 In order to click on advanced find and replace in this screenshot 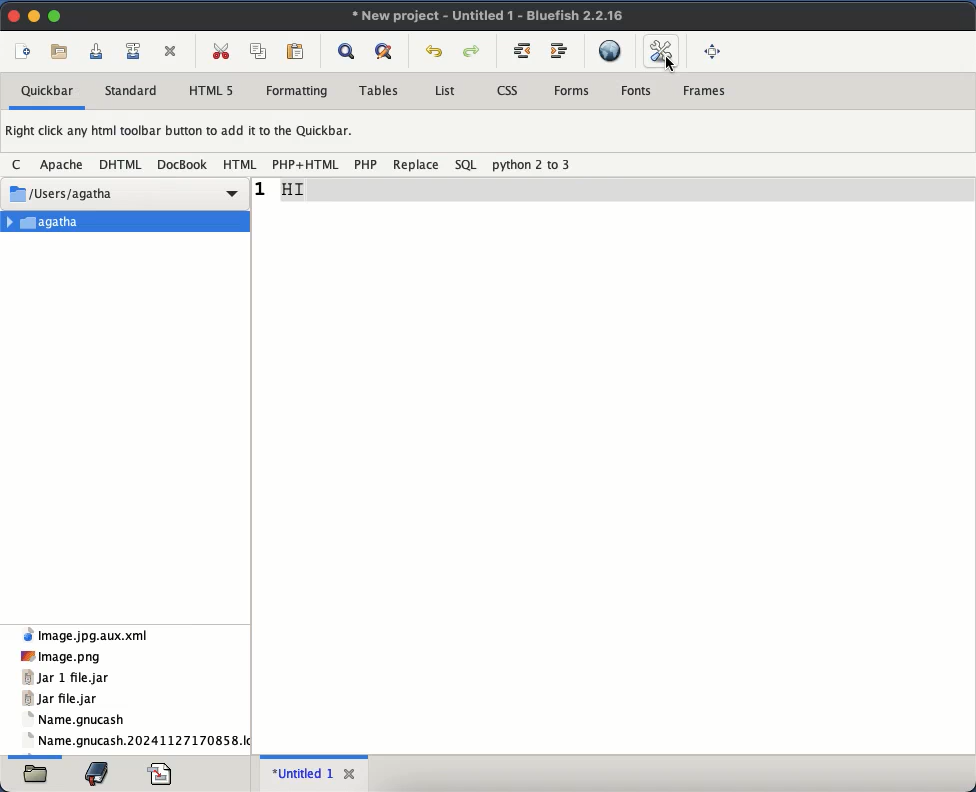, I will do `click(385, 53)`.